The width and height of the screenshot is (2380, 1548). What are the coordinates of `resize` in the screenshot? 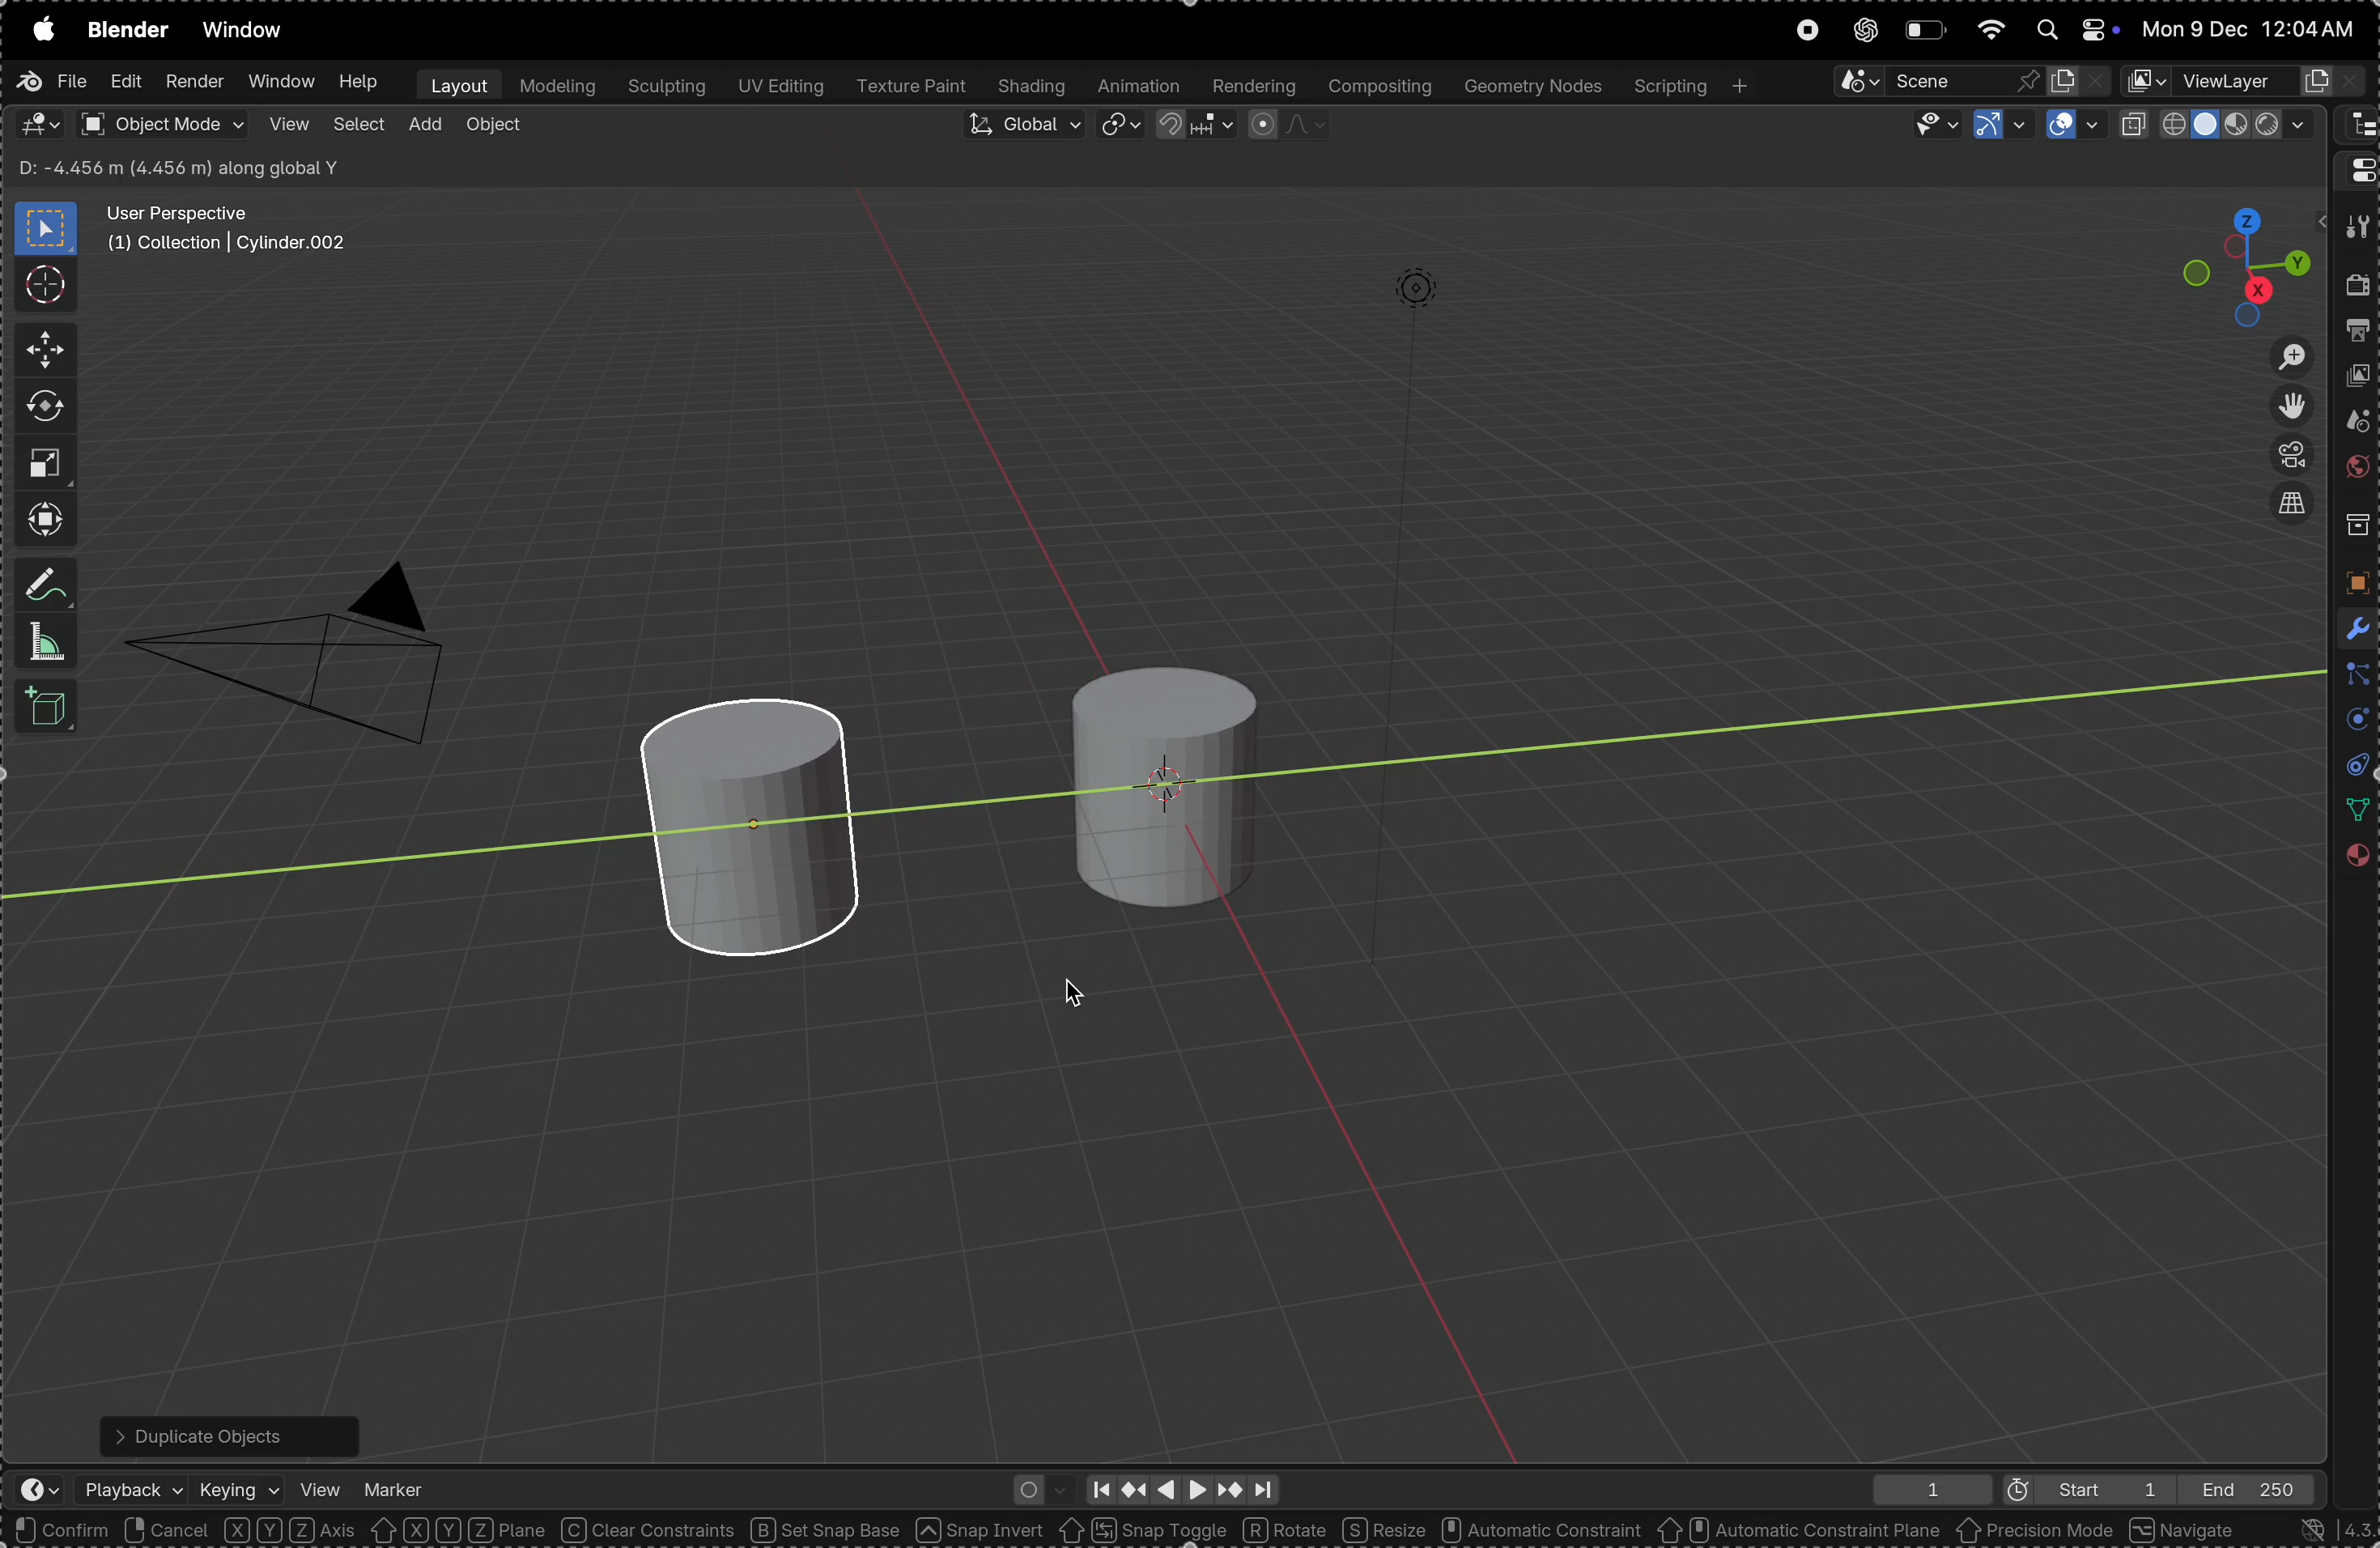 It's located at (1383, 1529).